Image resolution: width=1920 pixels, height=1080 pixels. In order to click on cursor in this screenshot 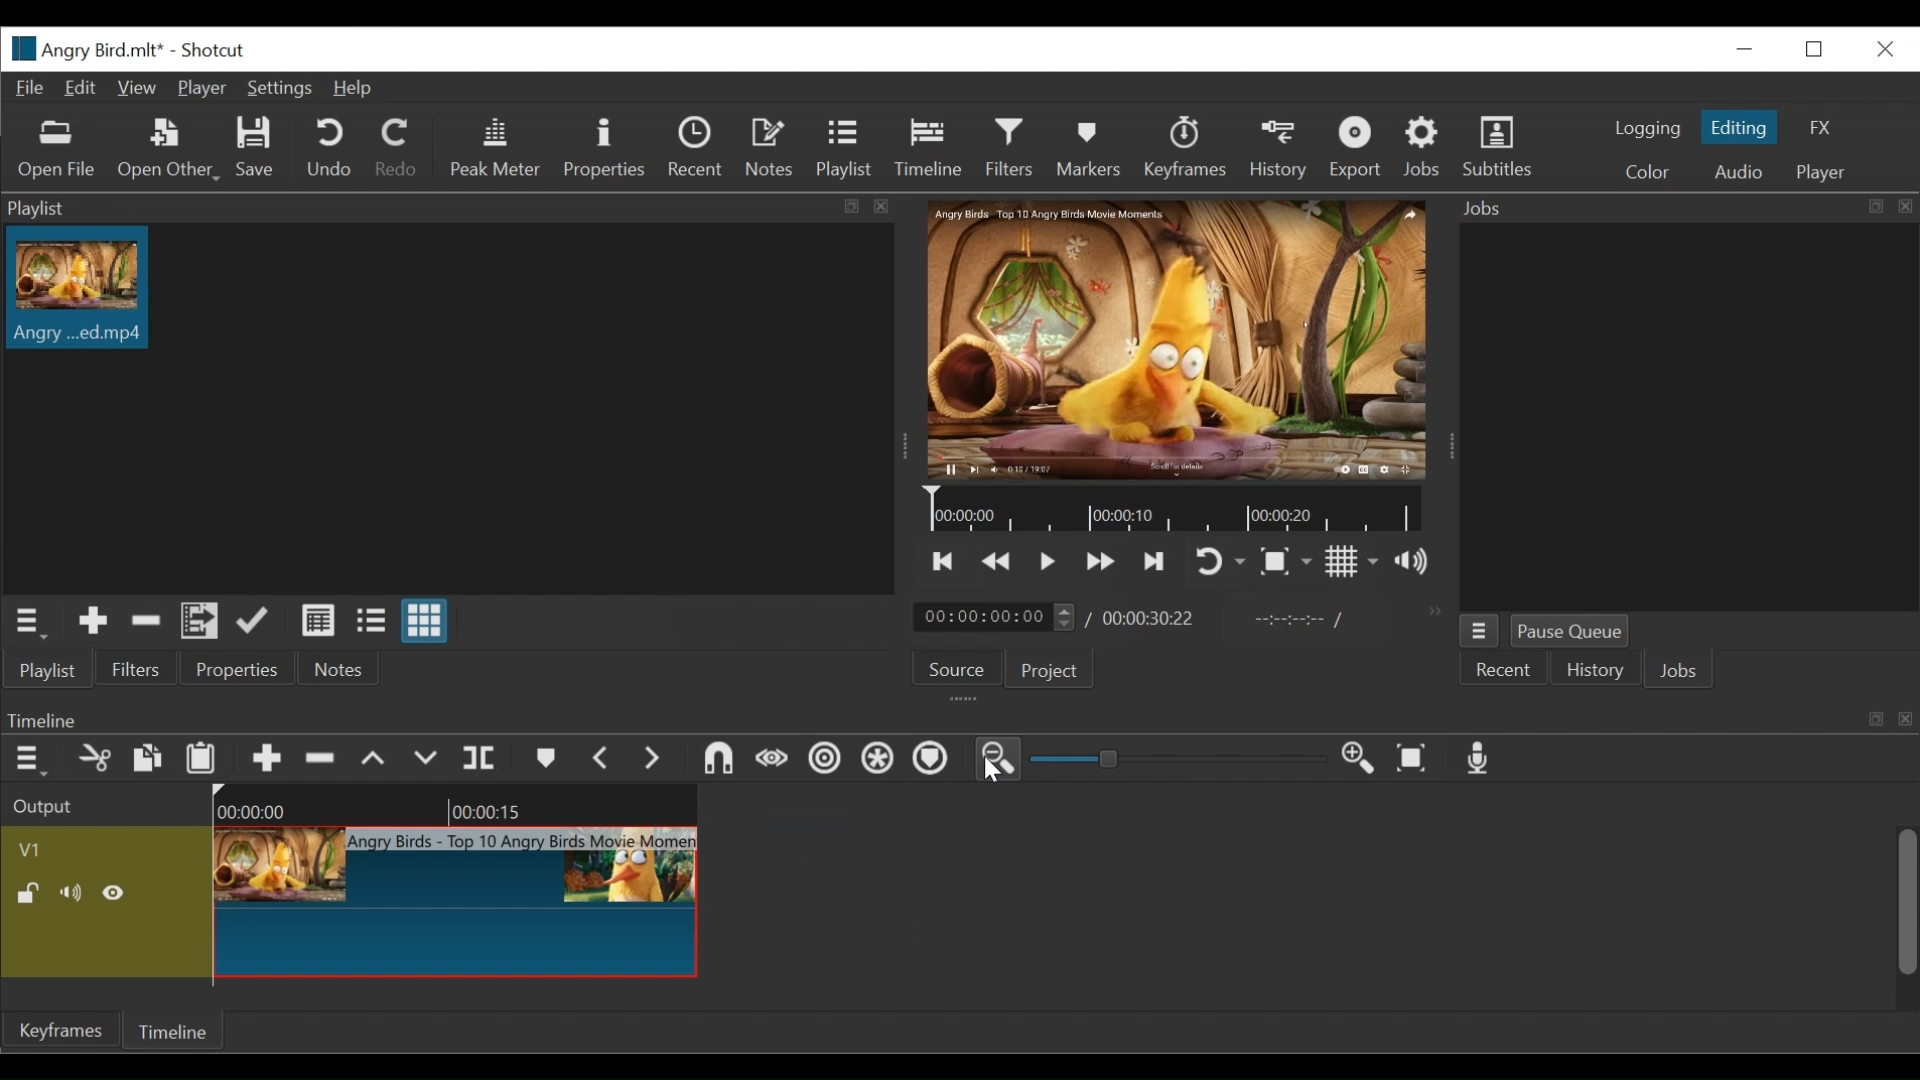, I will do `click(987, 766)`.